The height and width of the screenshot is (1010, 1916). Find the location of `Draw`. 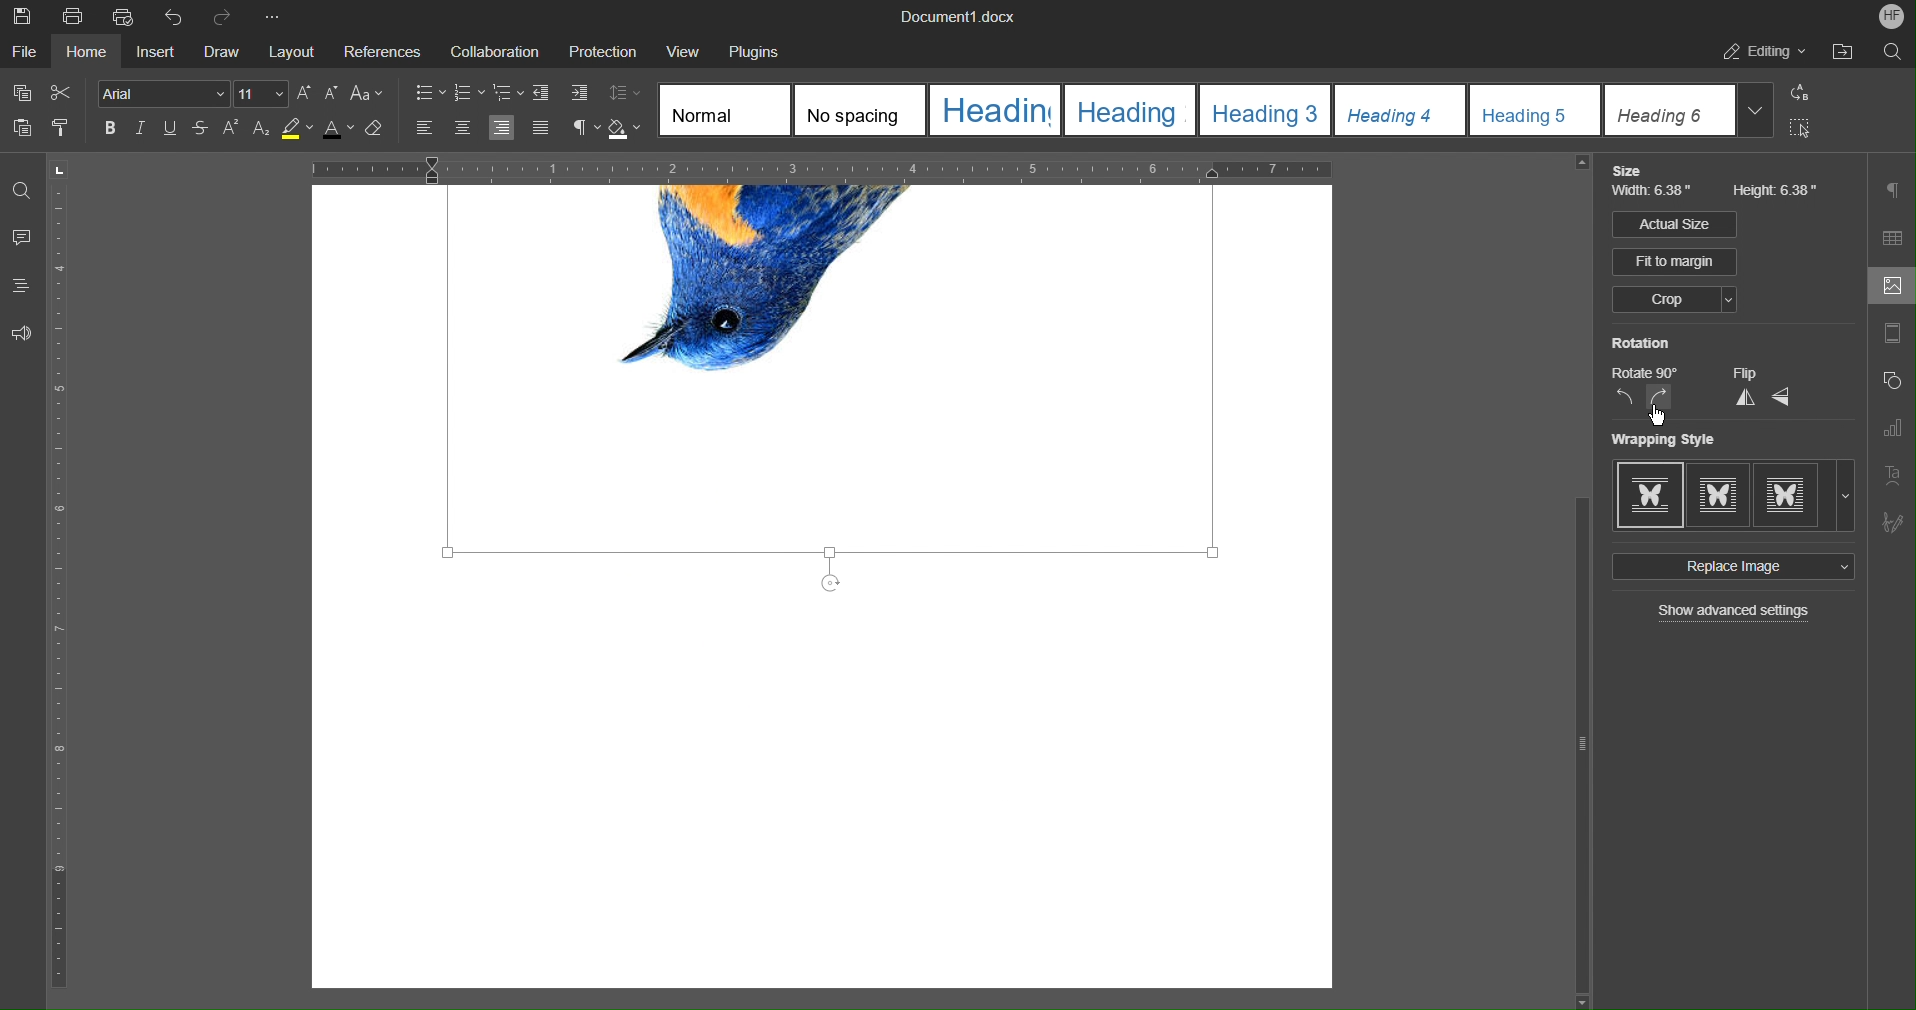

Draw is located at coordinates (222, 50).